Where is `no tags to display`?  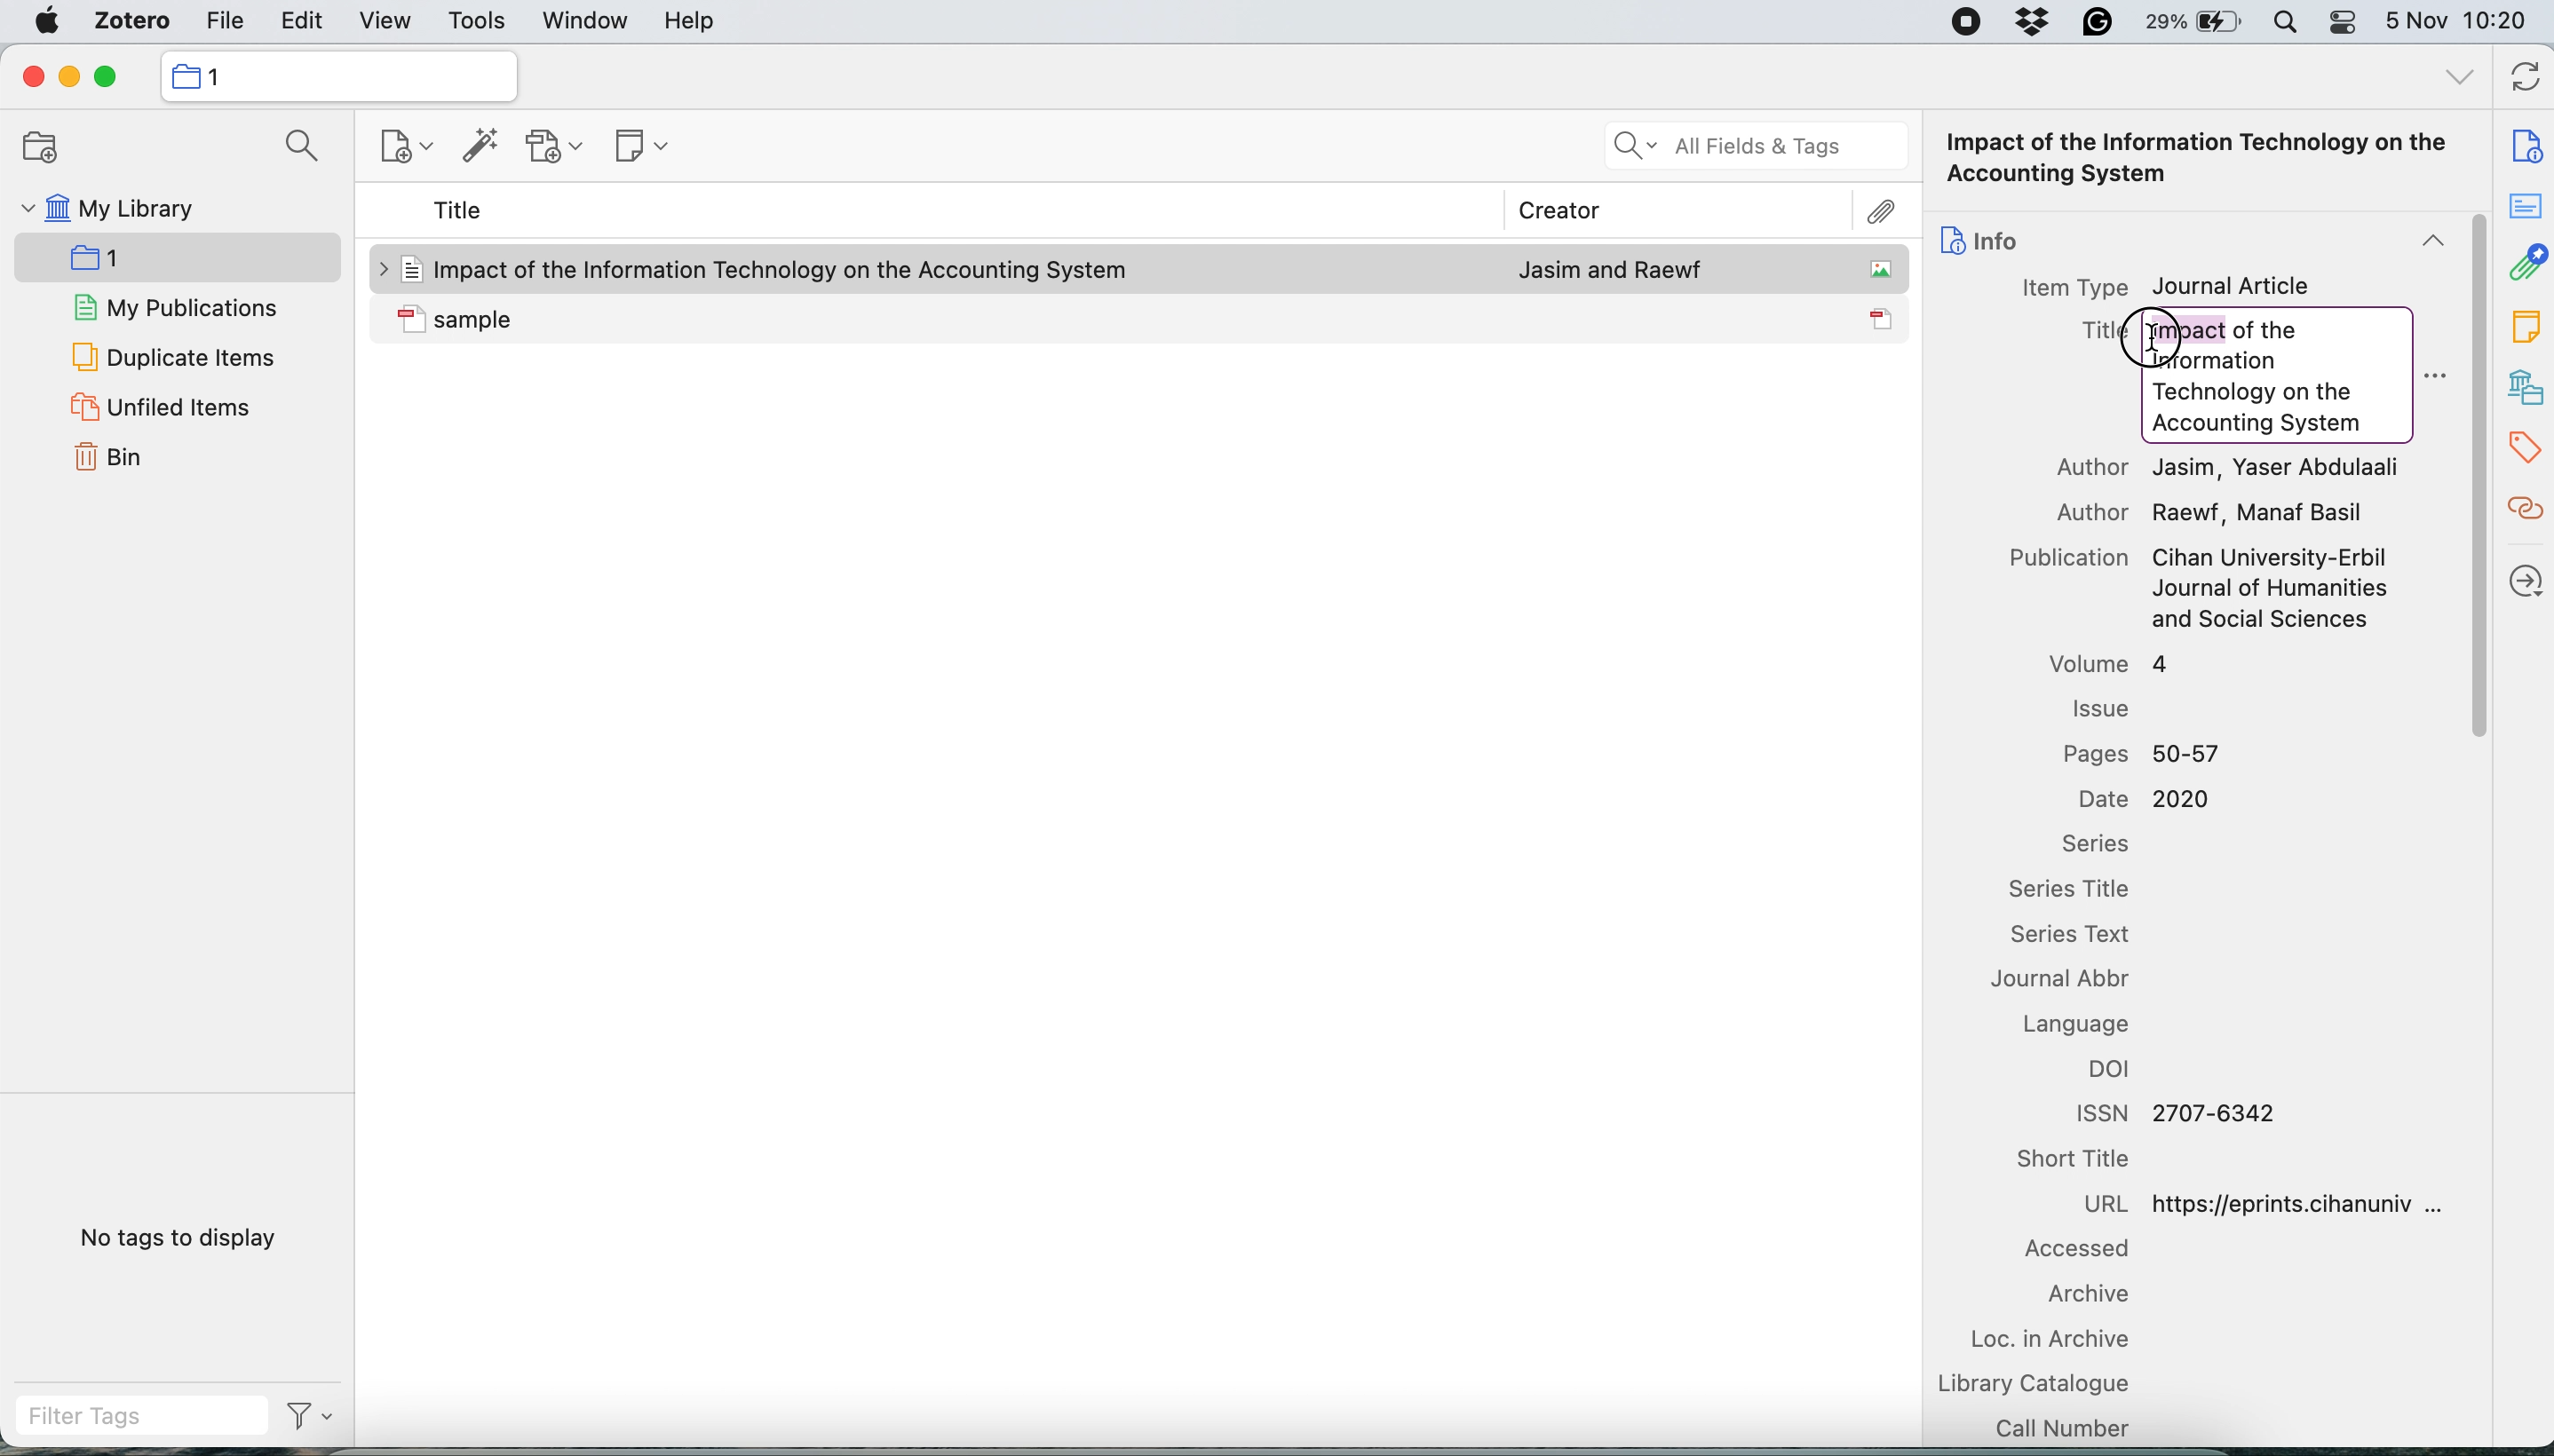
no tags to display is located at coordinates (179, 1237).